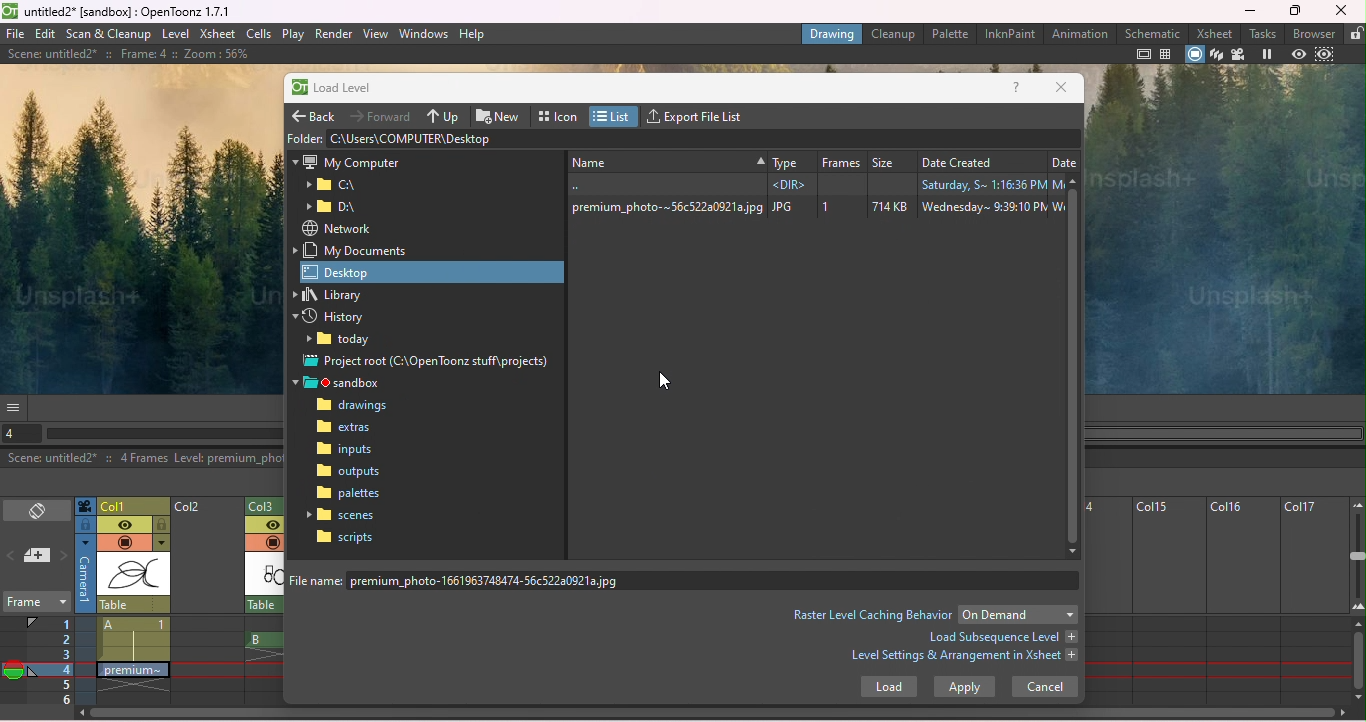 The image size is (1366, 722). Describe the element at coordinates (162, 525) in the screenshot. I see `lock toggle` at that location.